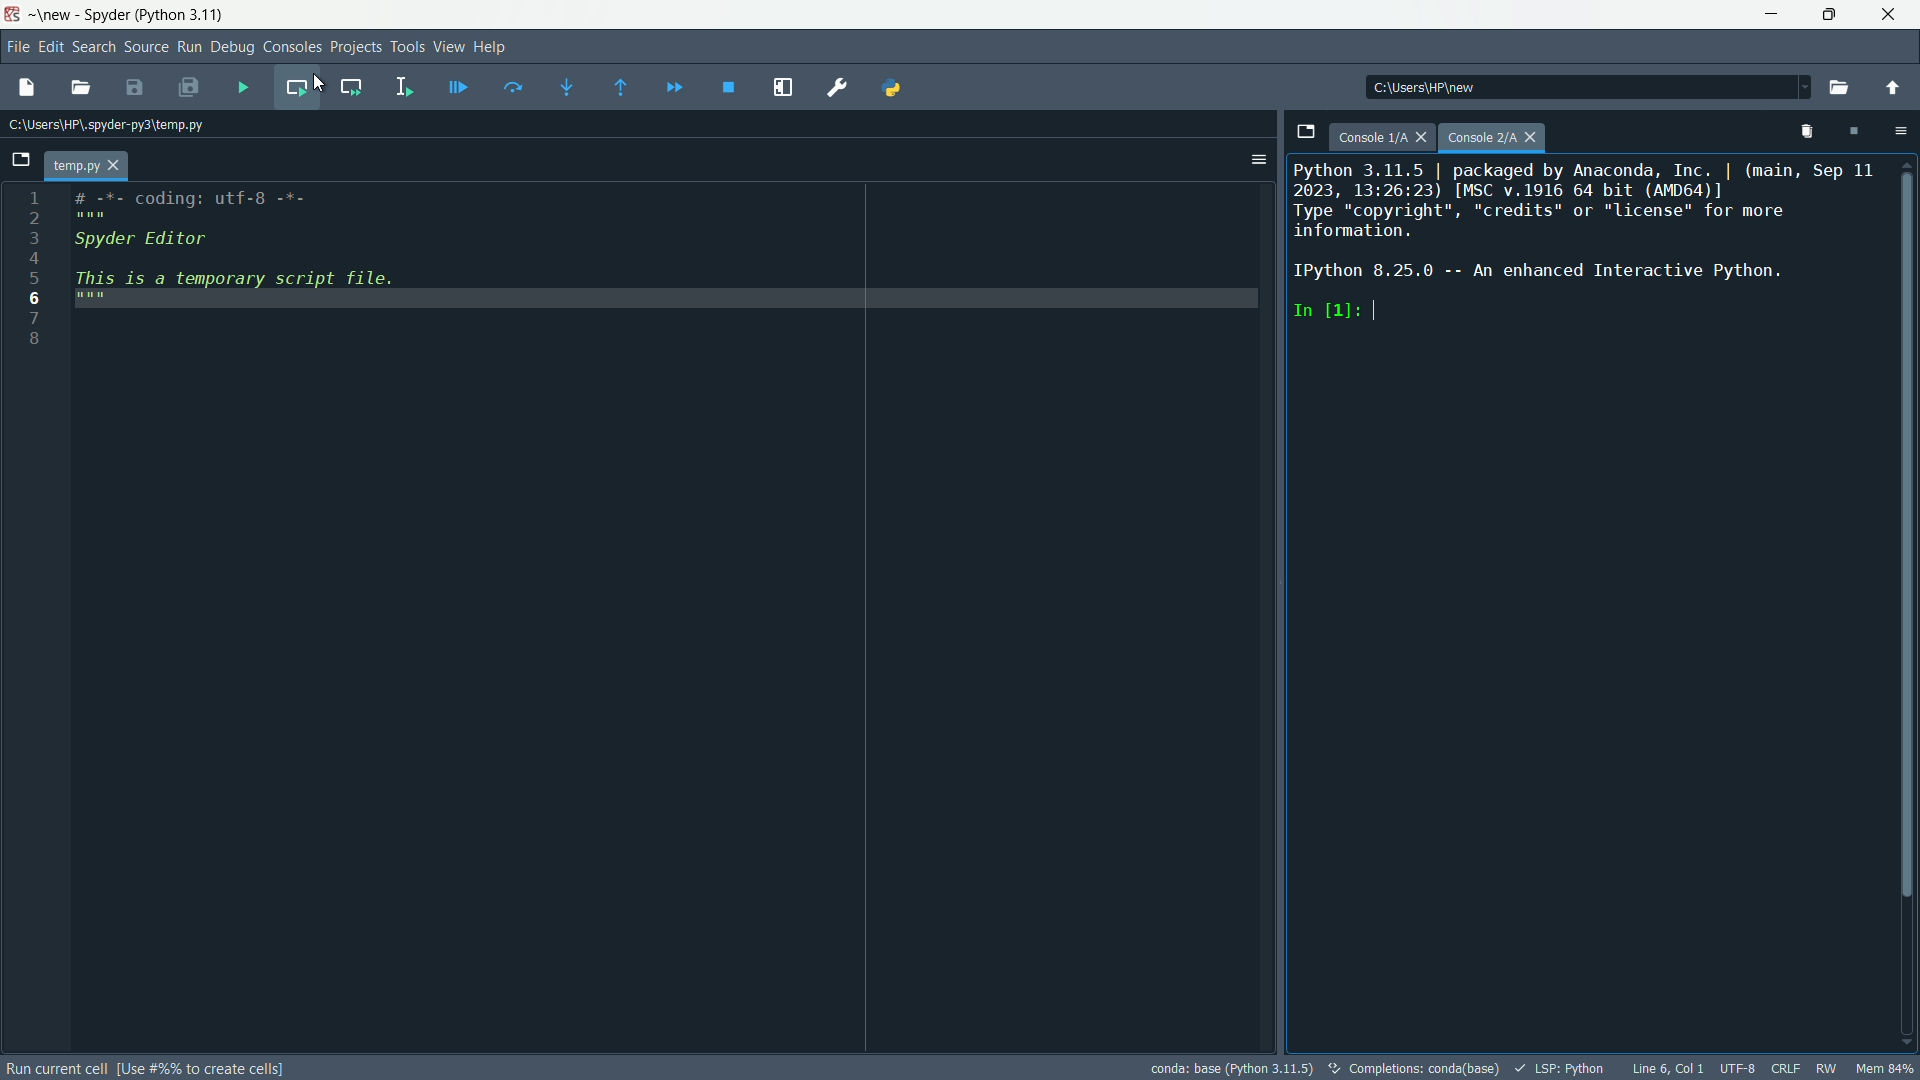 The height and width of the screenshot is (1080, 1920). I want to click on conda: base (Python 3.11.5), so click(1232, 1070).